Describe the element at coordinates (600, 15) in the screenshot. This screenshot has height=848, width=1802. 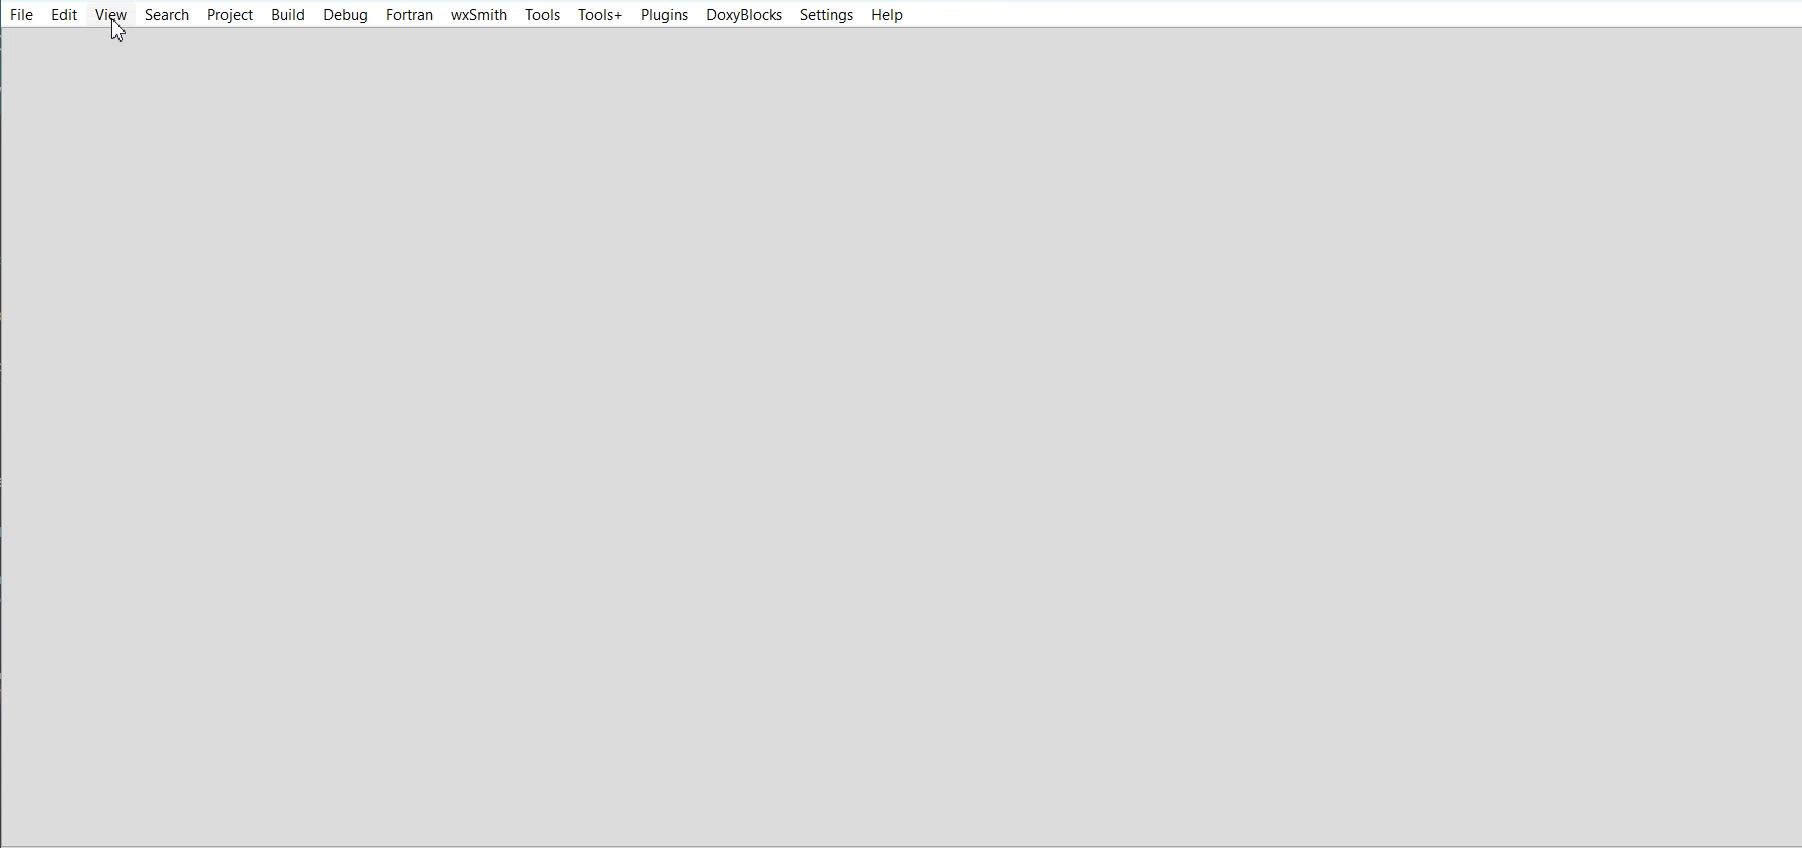
I see `Tools+` at that location.